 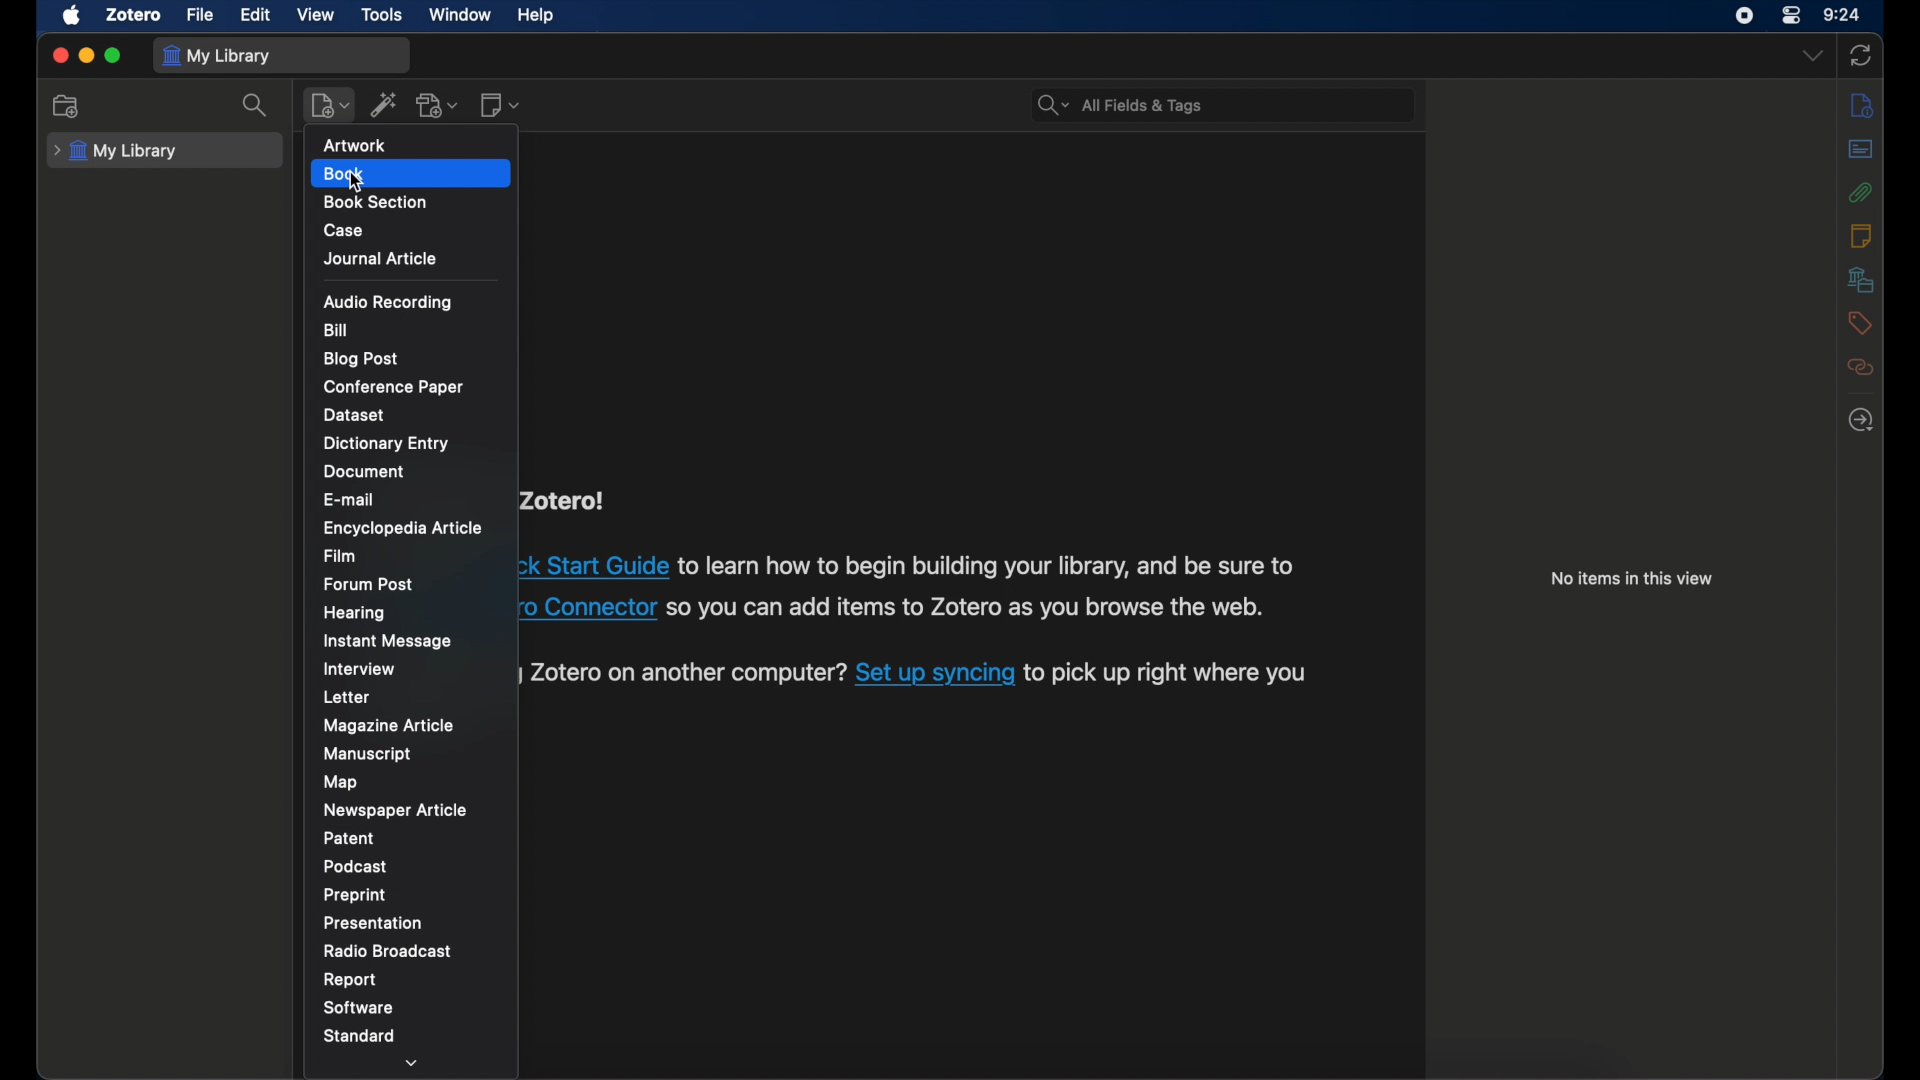 I want to click on e-mail, so click(x=349, y=499).